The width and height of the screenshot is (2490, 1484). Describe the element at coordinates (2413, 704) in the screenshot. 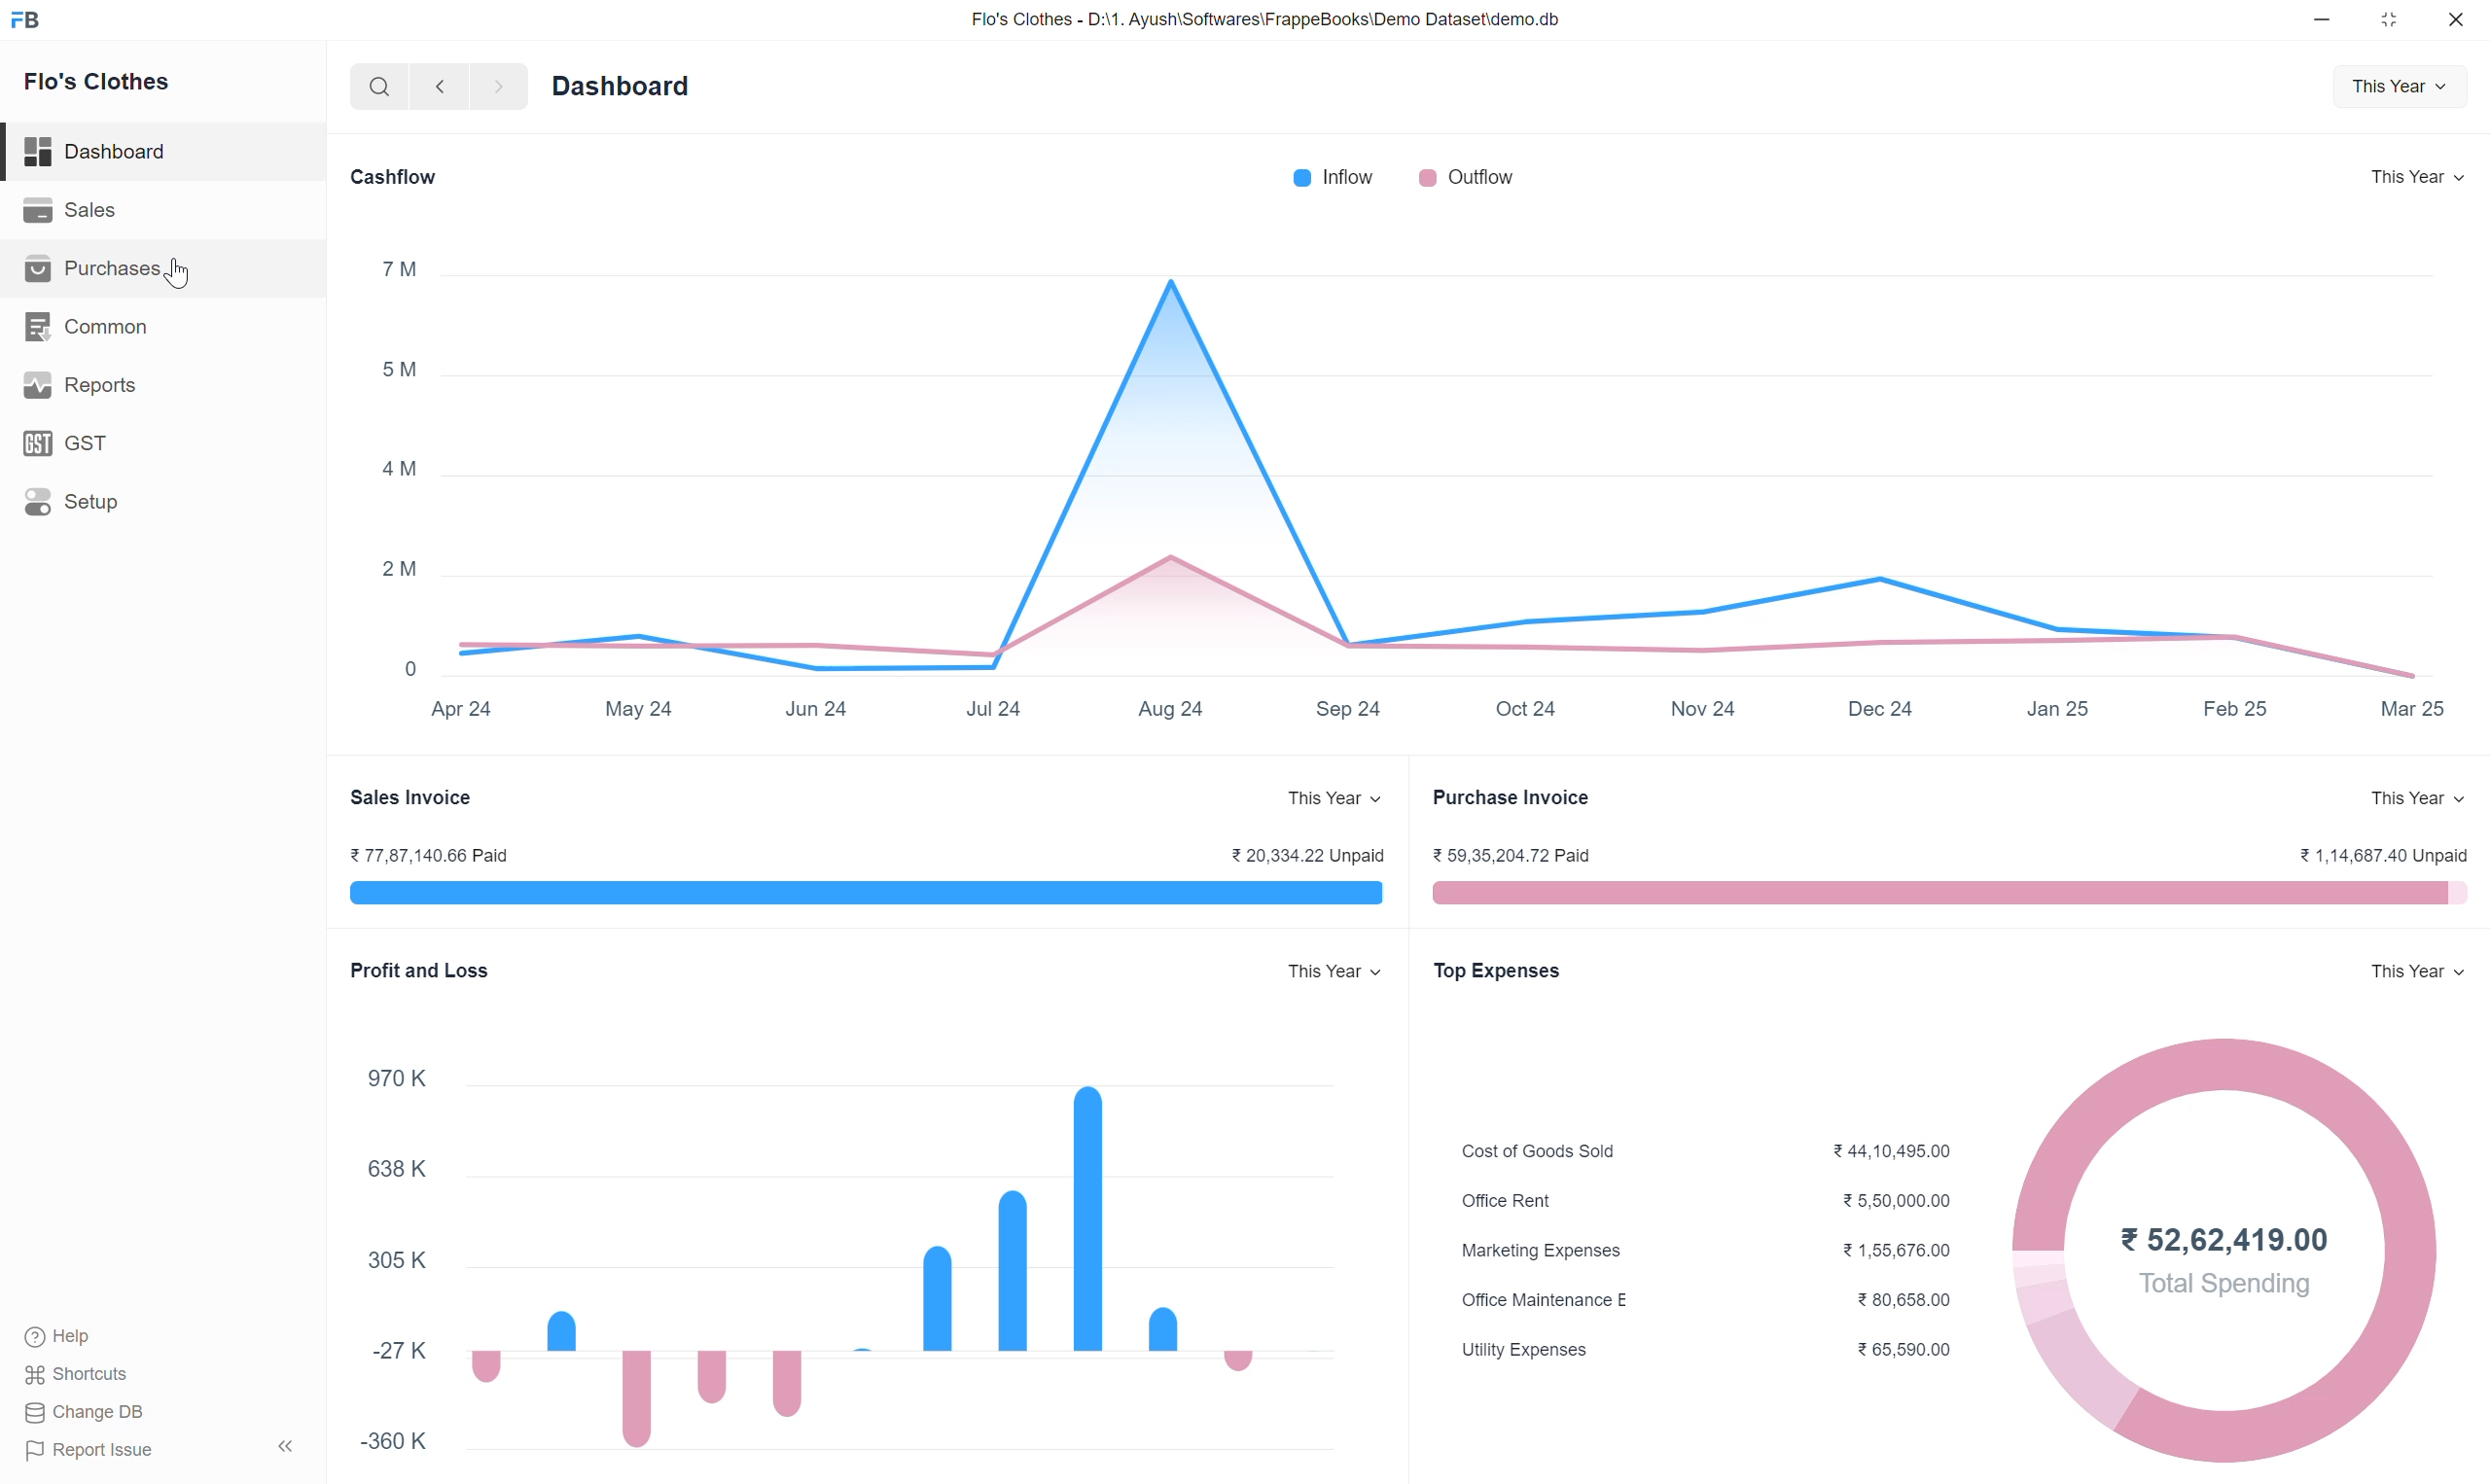

I see `mar 25` at that location.